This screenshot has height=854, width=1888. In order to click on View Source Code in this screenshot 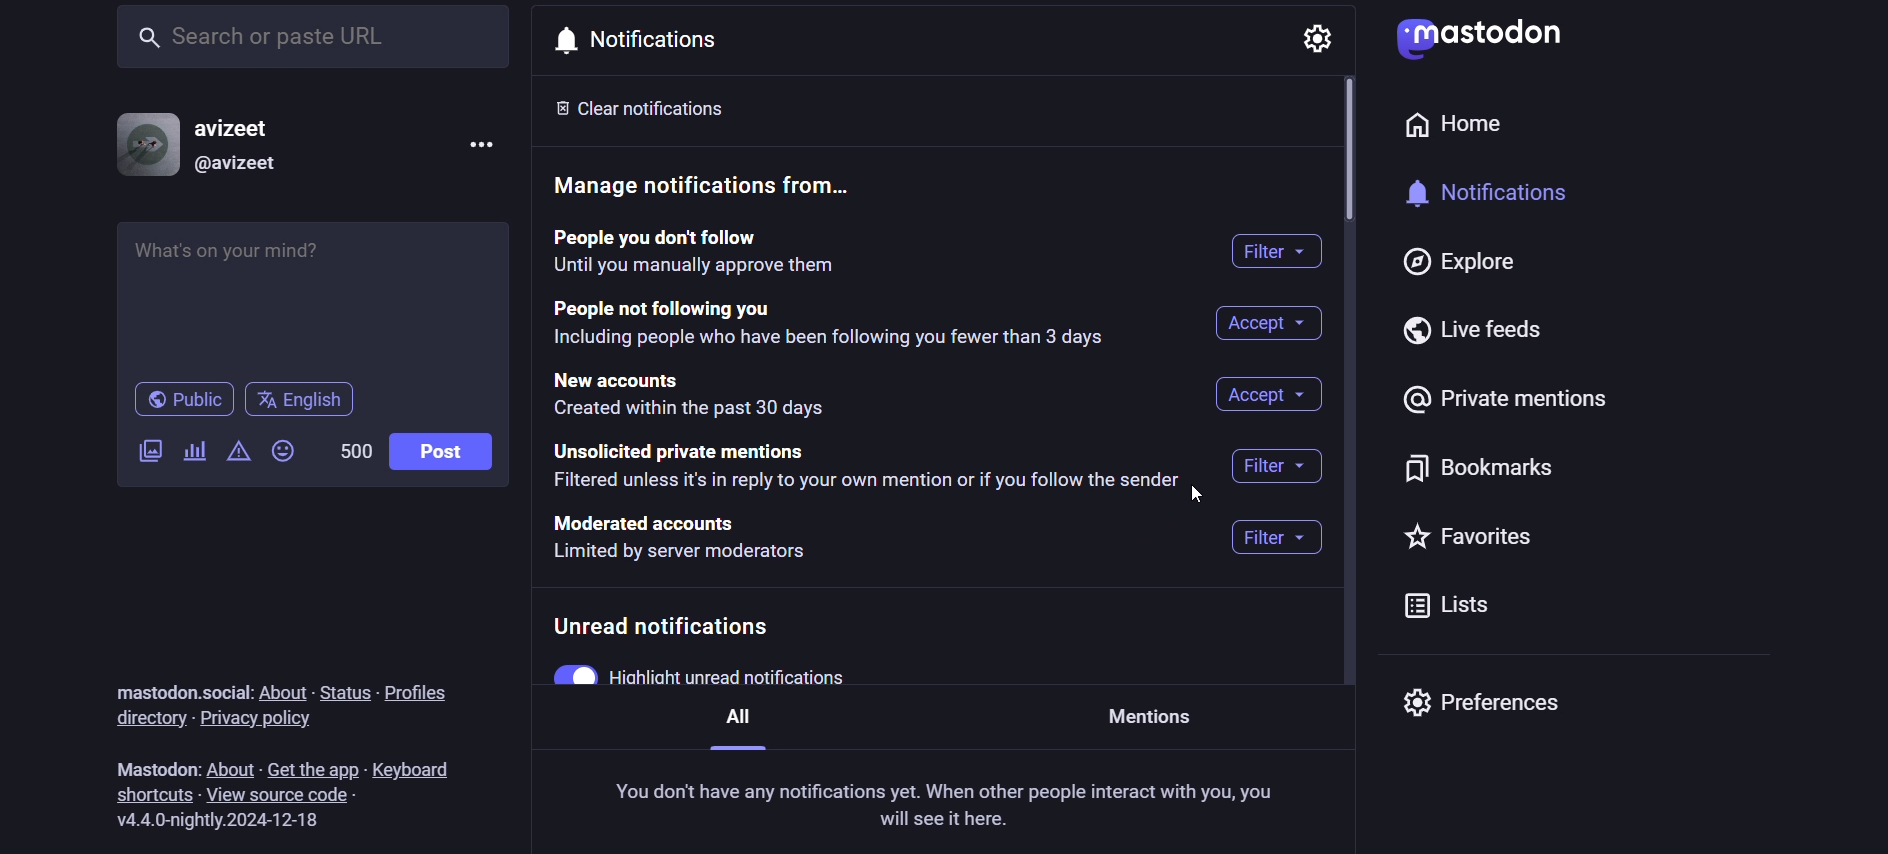, I will do `click(287, 795)`.